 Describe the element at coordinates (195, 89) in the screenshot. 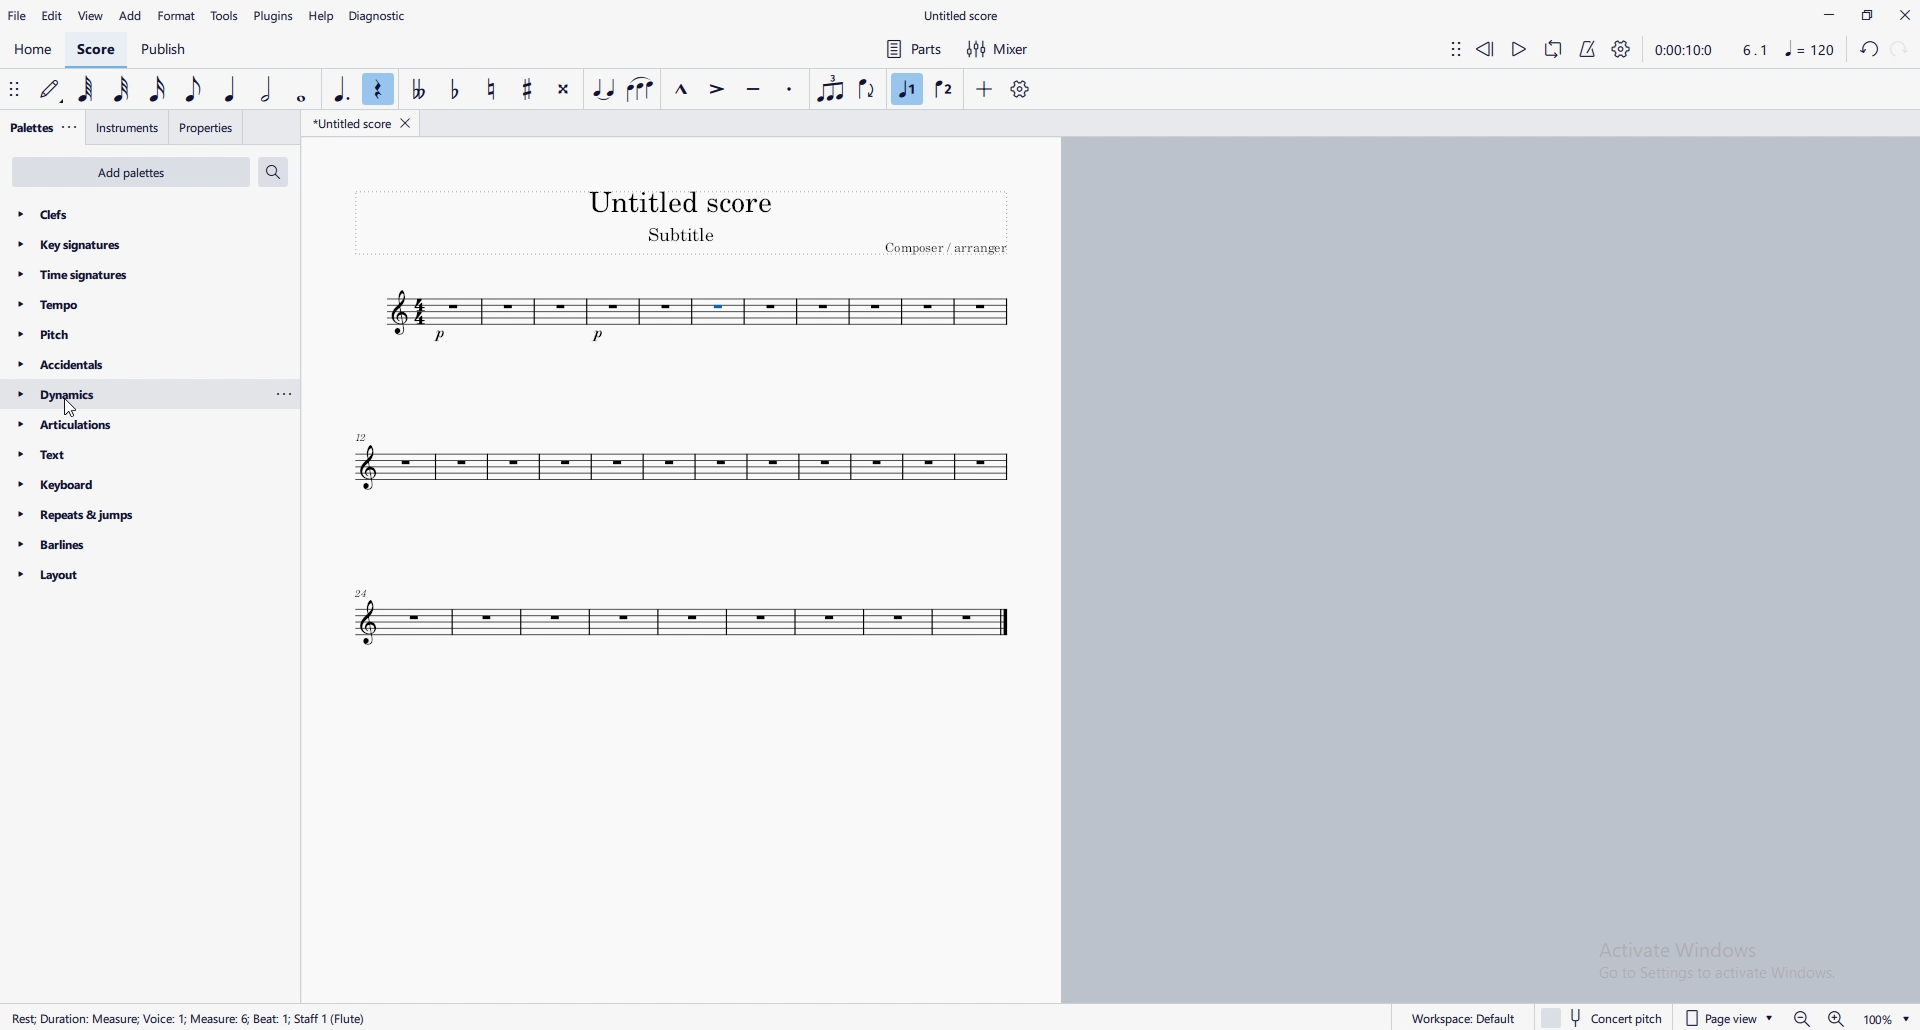

I see `eighth note` at that location.